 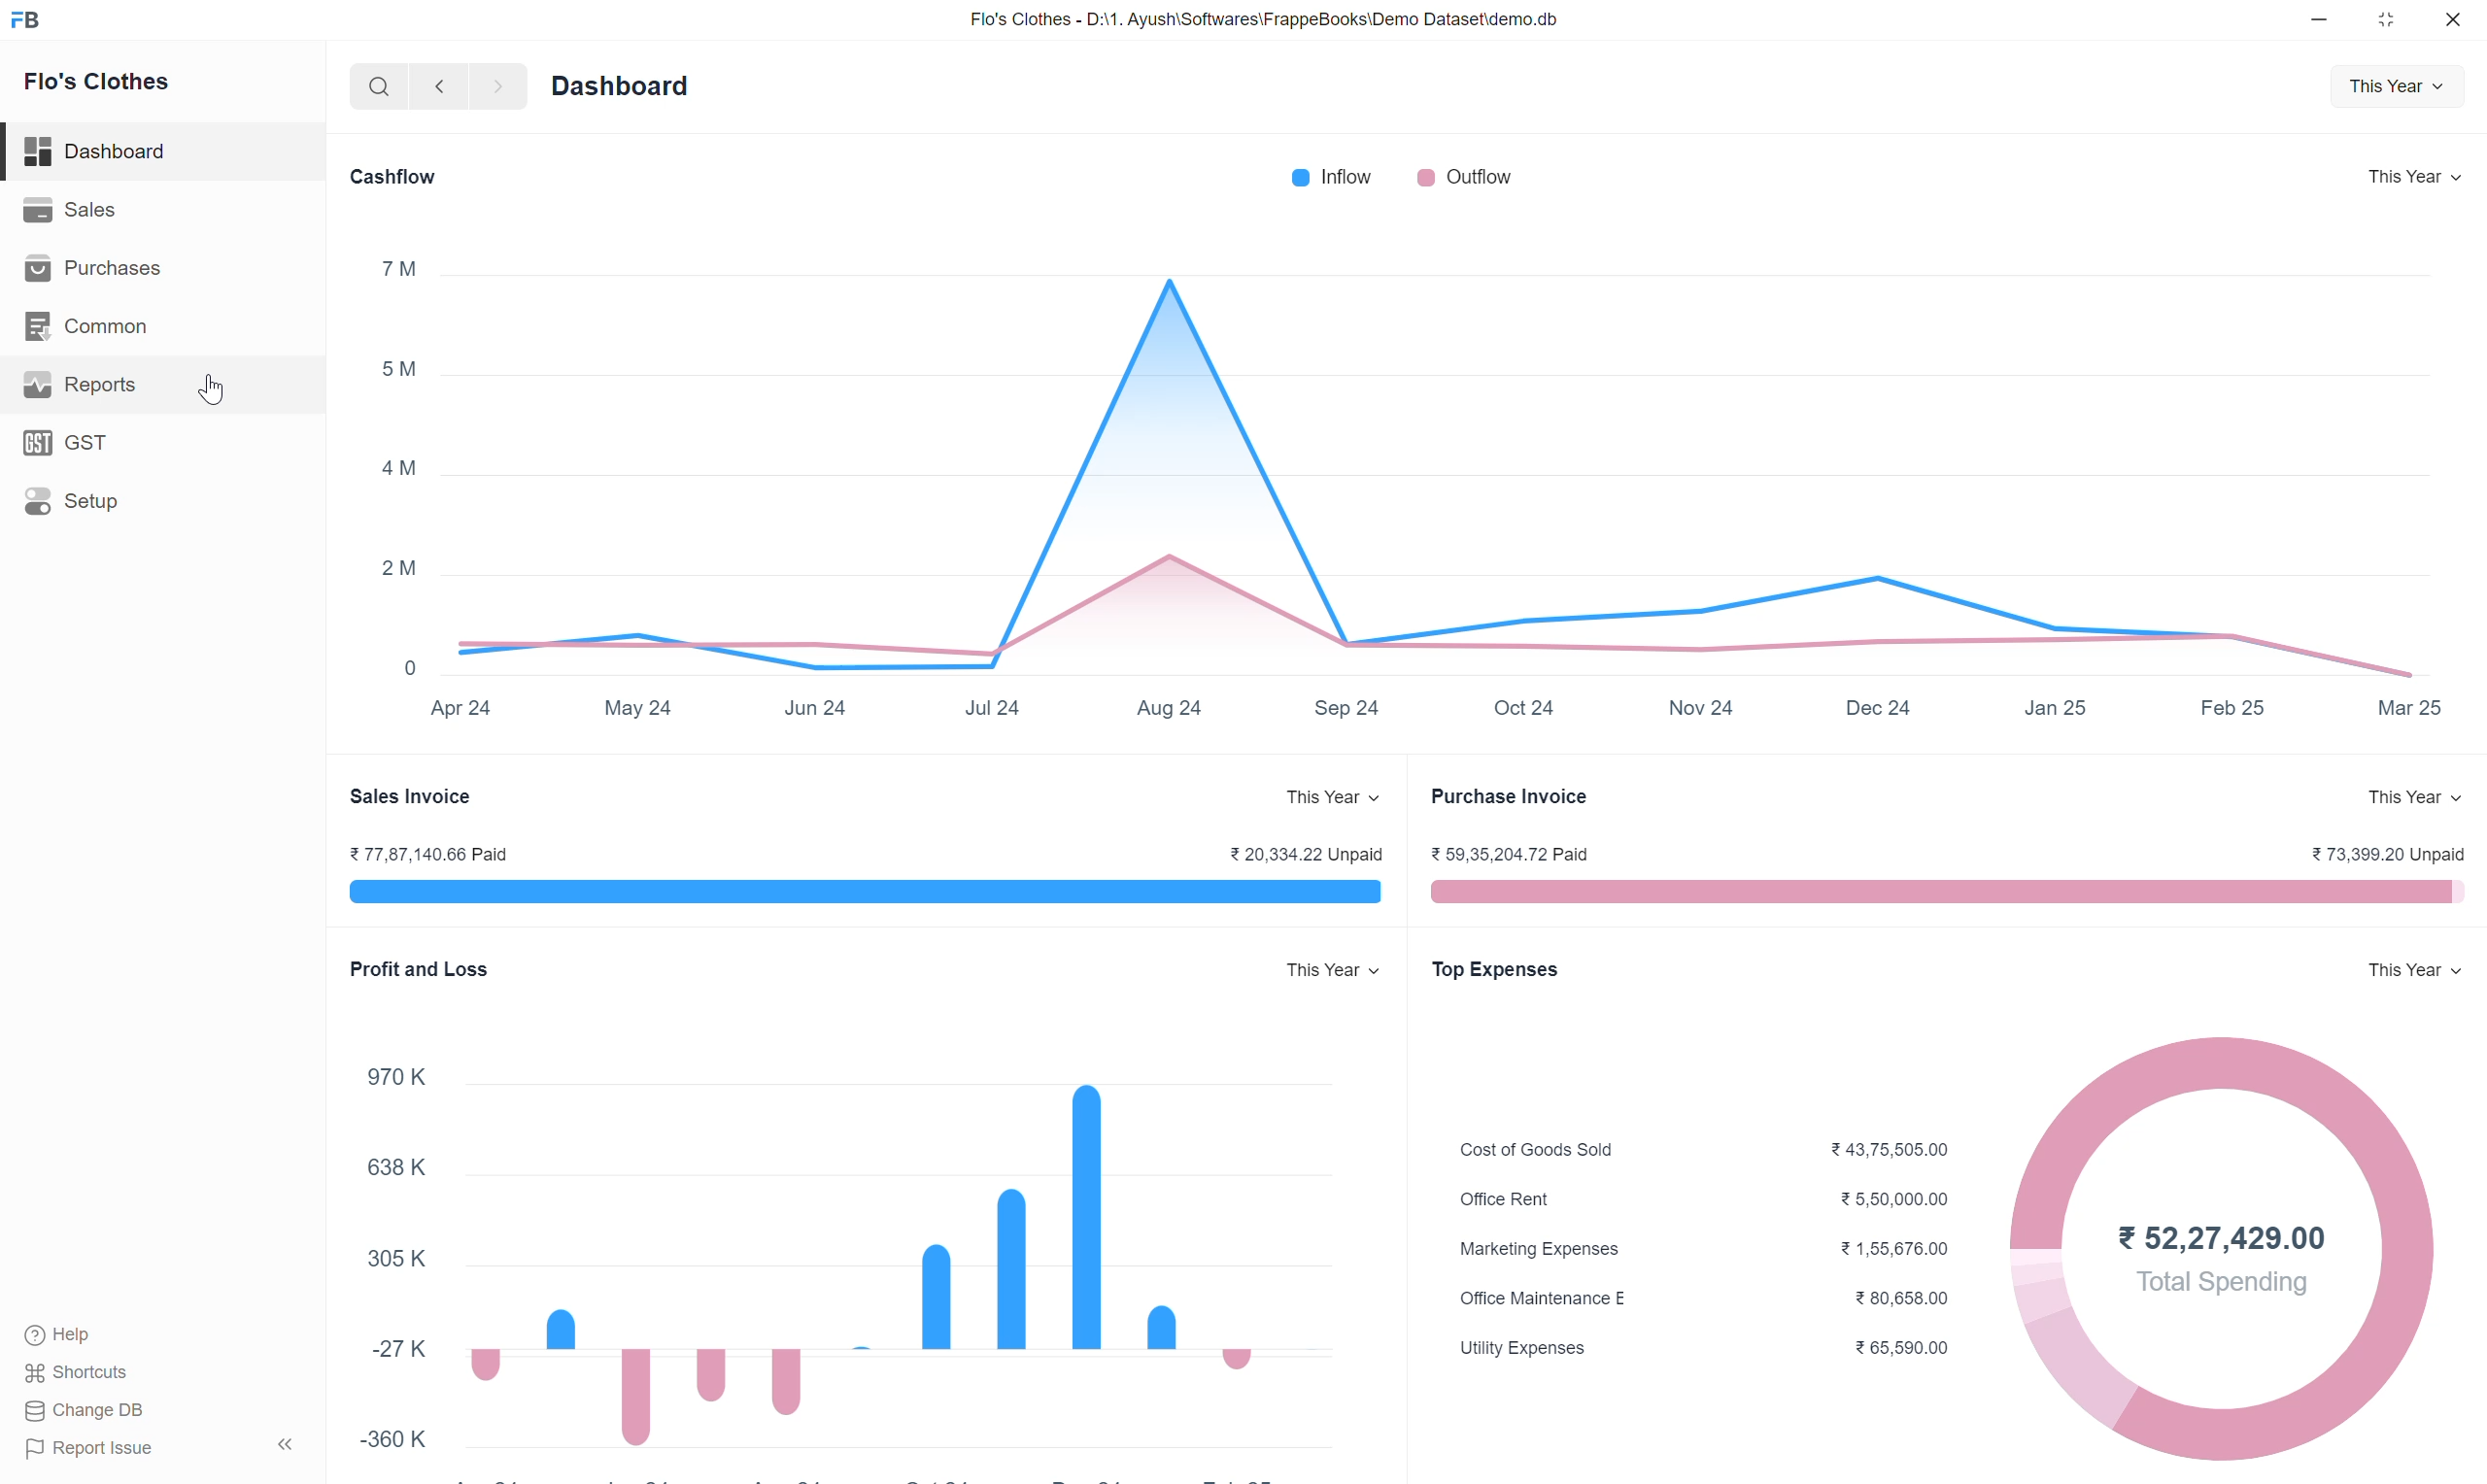 I want to click on Profit and Loss, so click(x=415, y=975).